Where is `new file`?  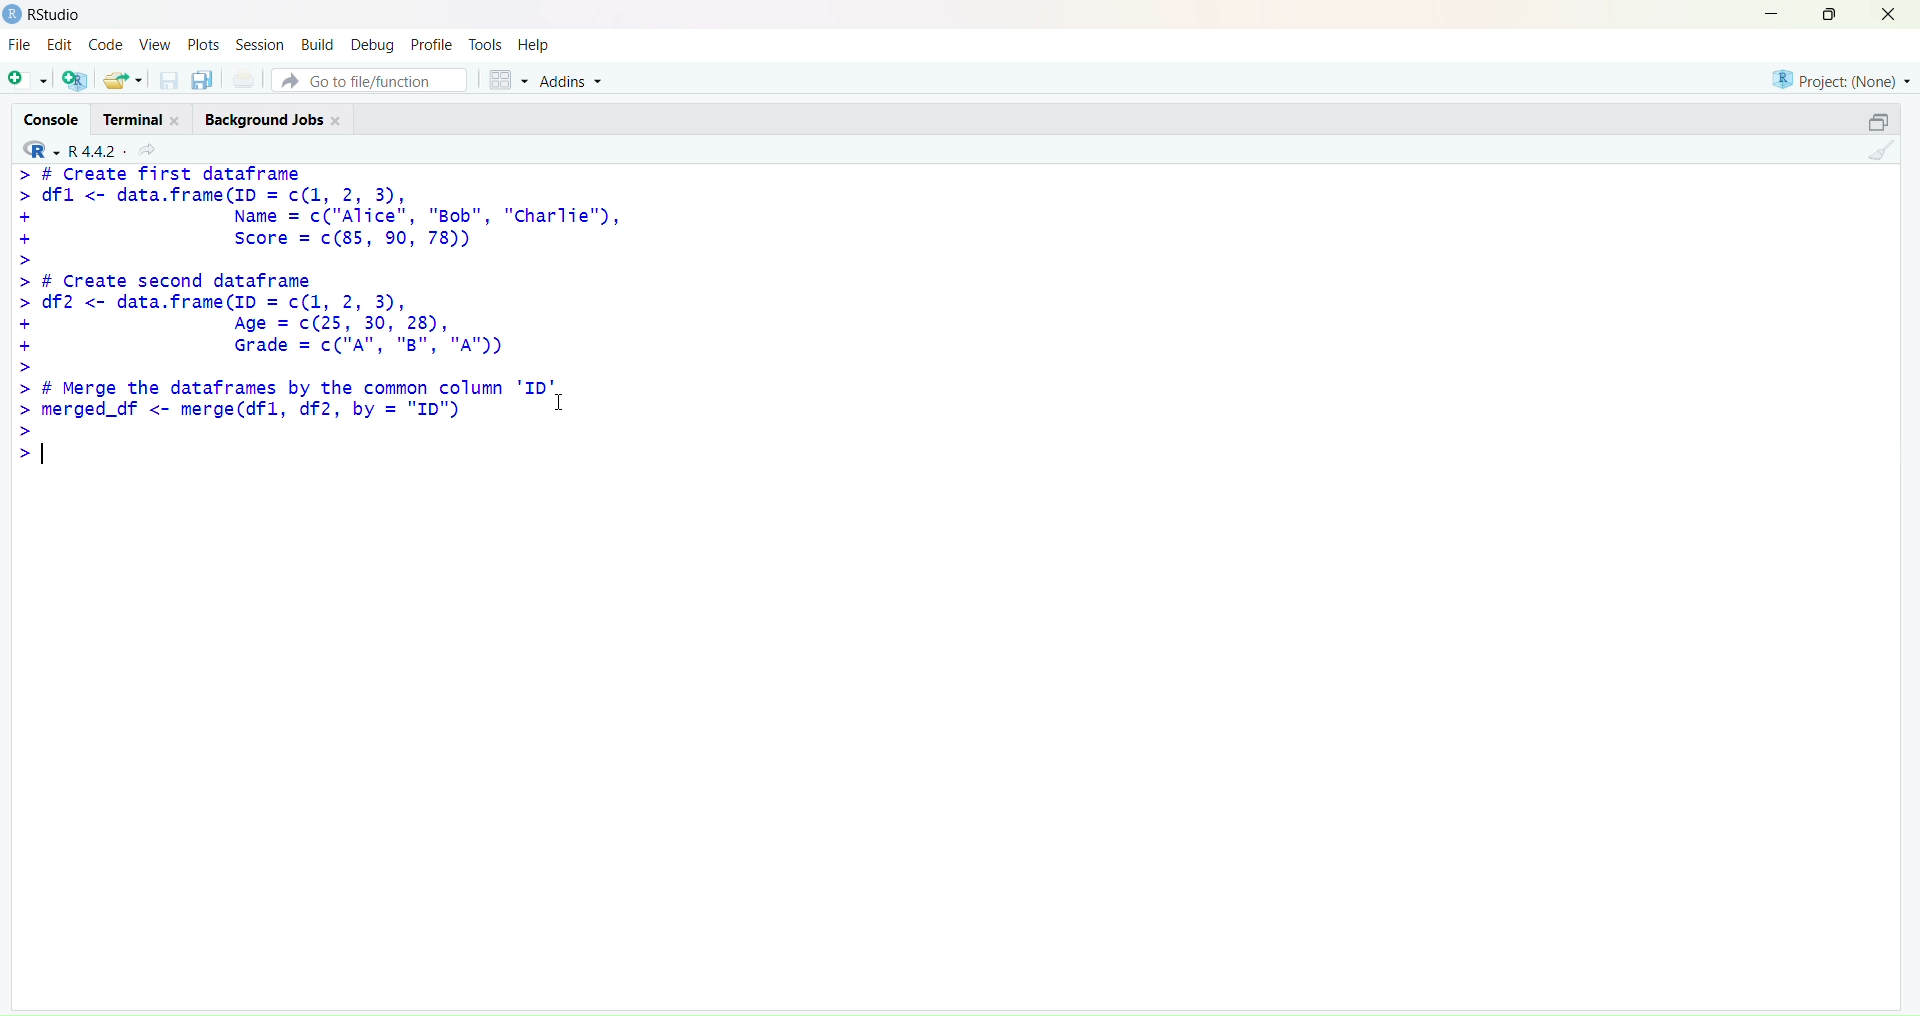
new file is located at coordinates (25, 77).